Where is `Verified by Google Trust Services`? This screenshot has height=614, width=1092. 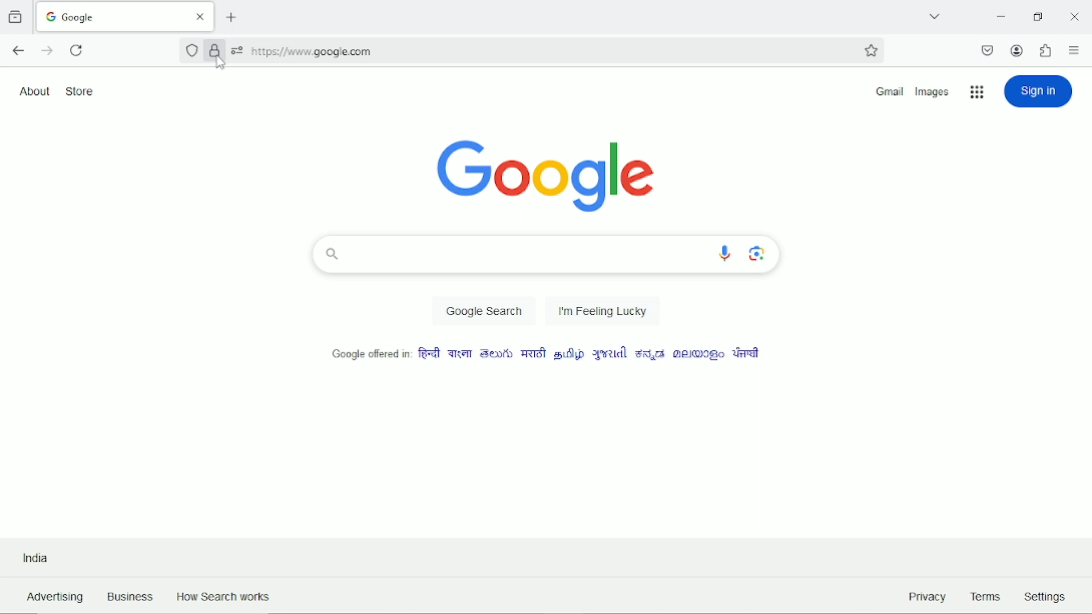 Verified by Google Trust Services is located at coordinates (215, 52).